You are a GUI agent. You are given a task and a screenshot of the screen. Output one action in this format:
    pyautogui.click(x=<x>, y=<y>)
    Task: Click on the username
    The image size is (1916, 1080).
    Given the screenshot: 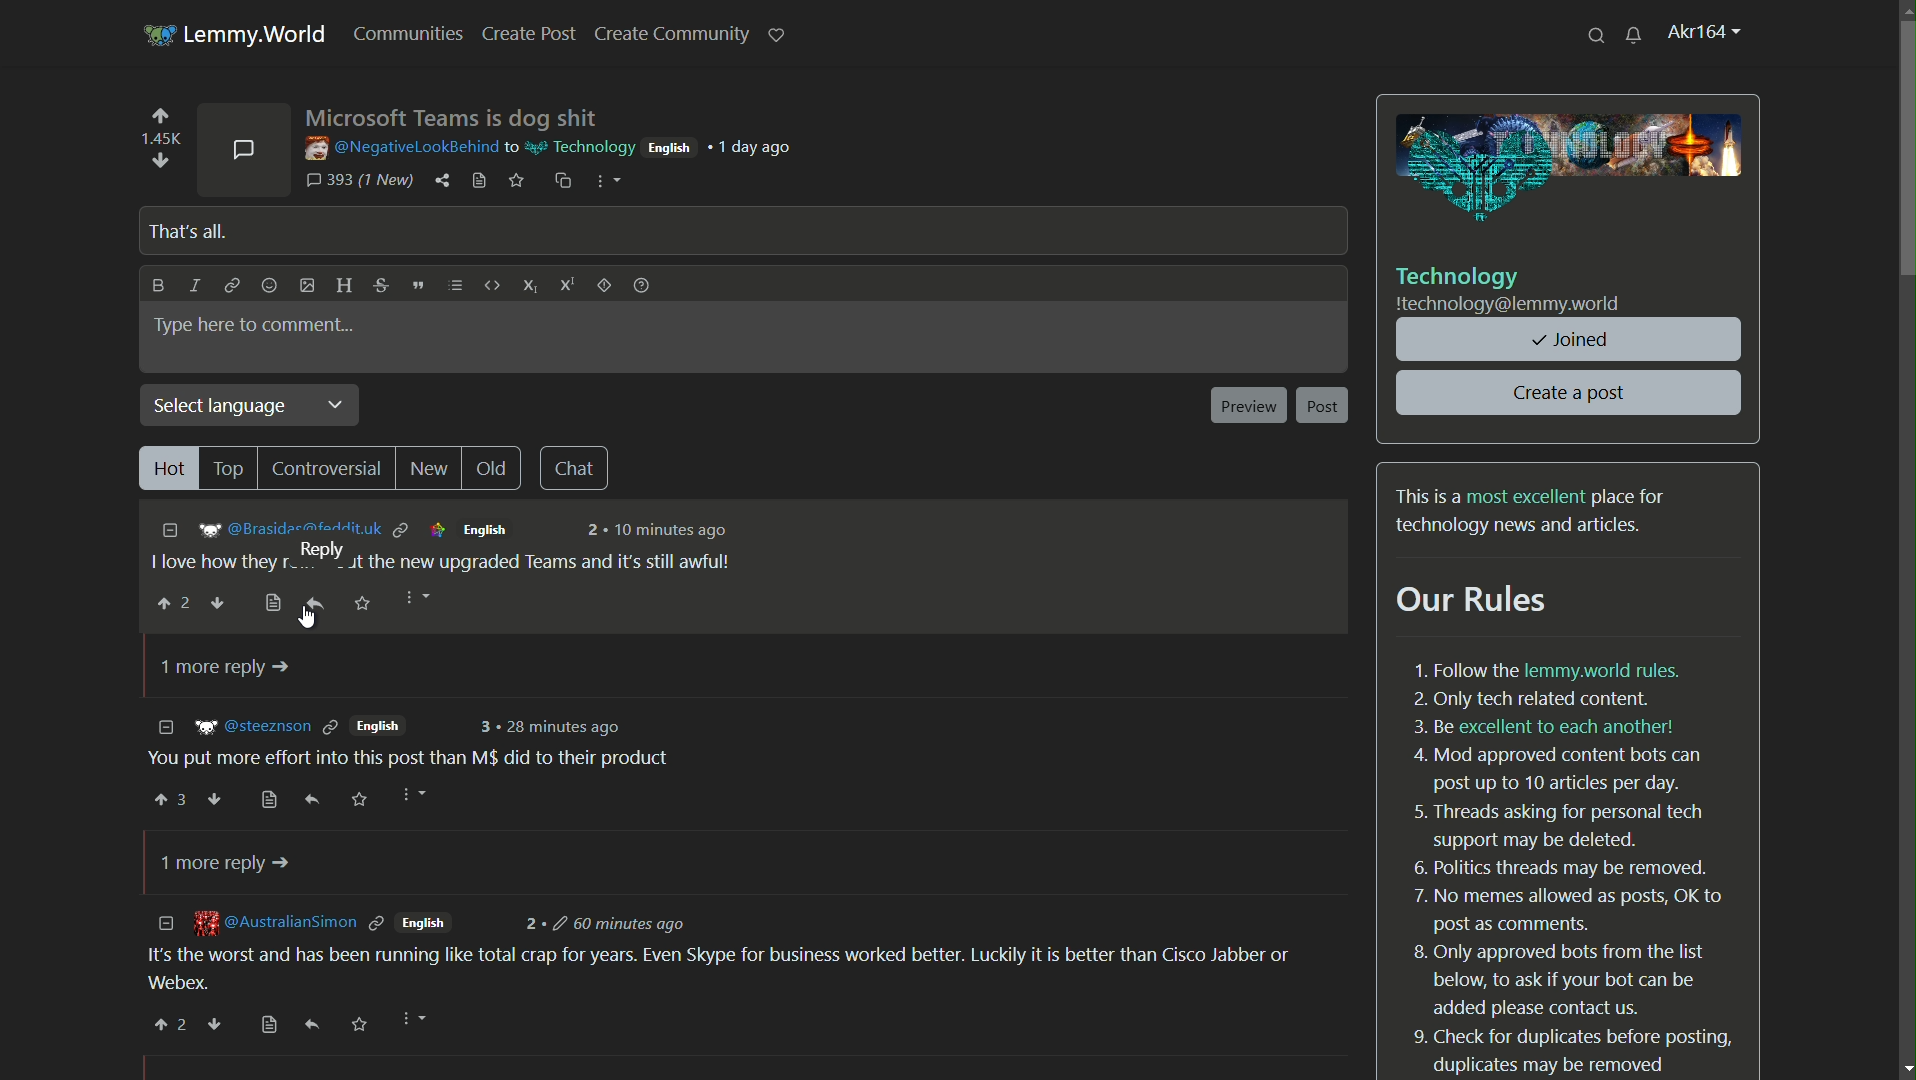 What is the action you would take?
    pyautogui.click(x=398, y=147)
    